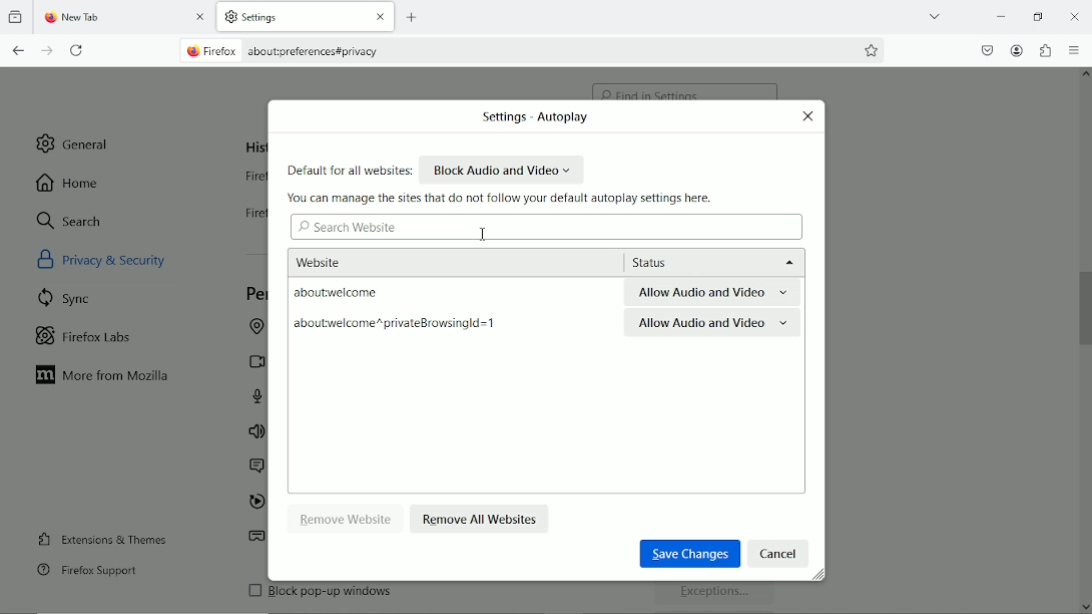 This screenshot has width=1092, height=614. I want to click on find a settings, so click(686, 86).